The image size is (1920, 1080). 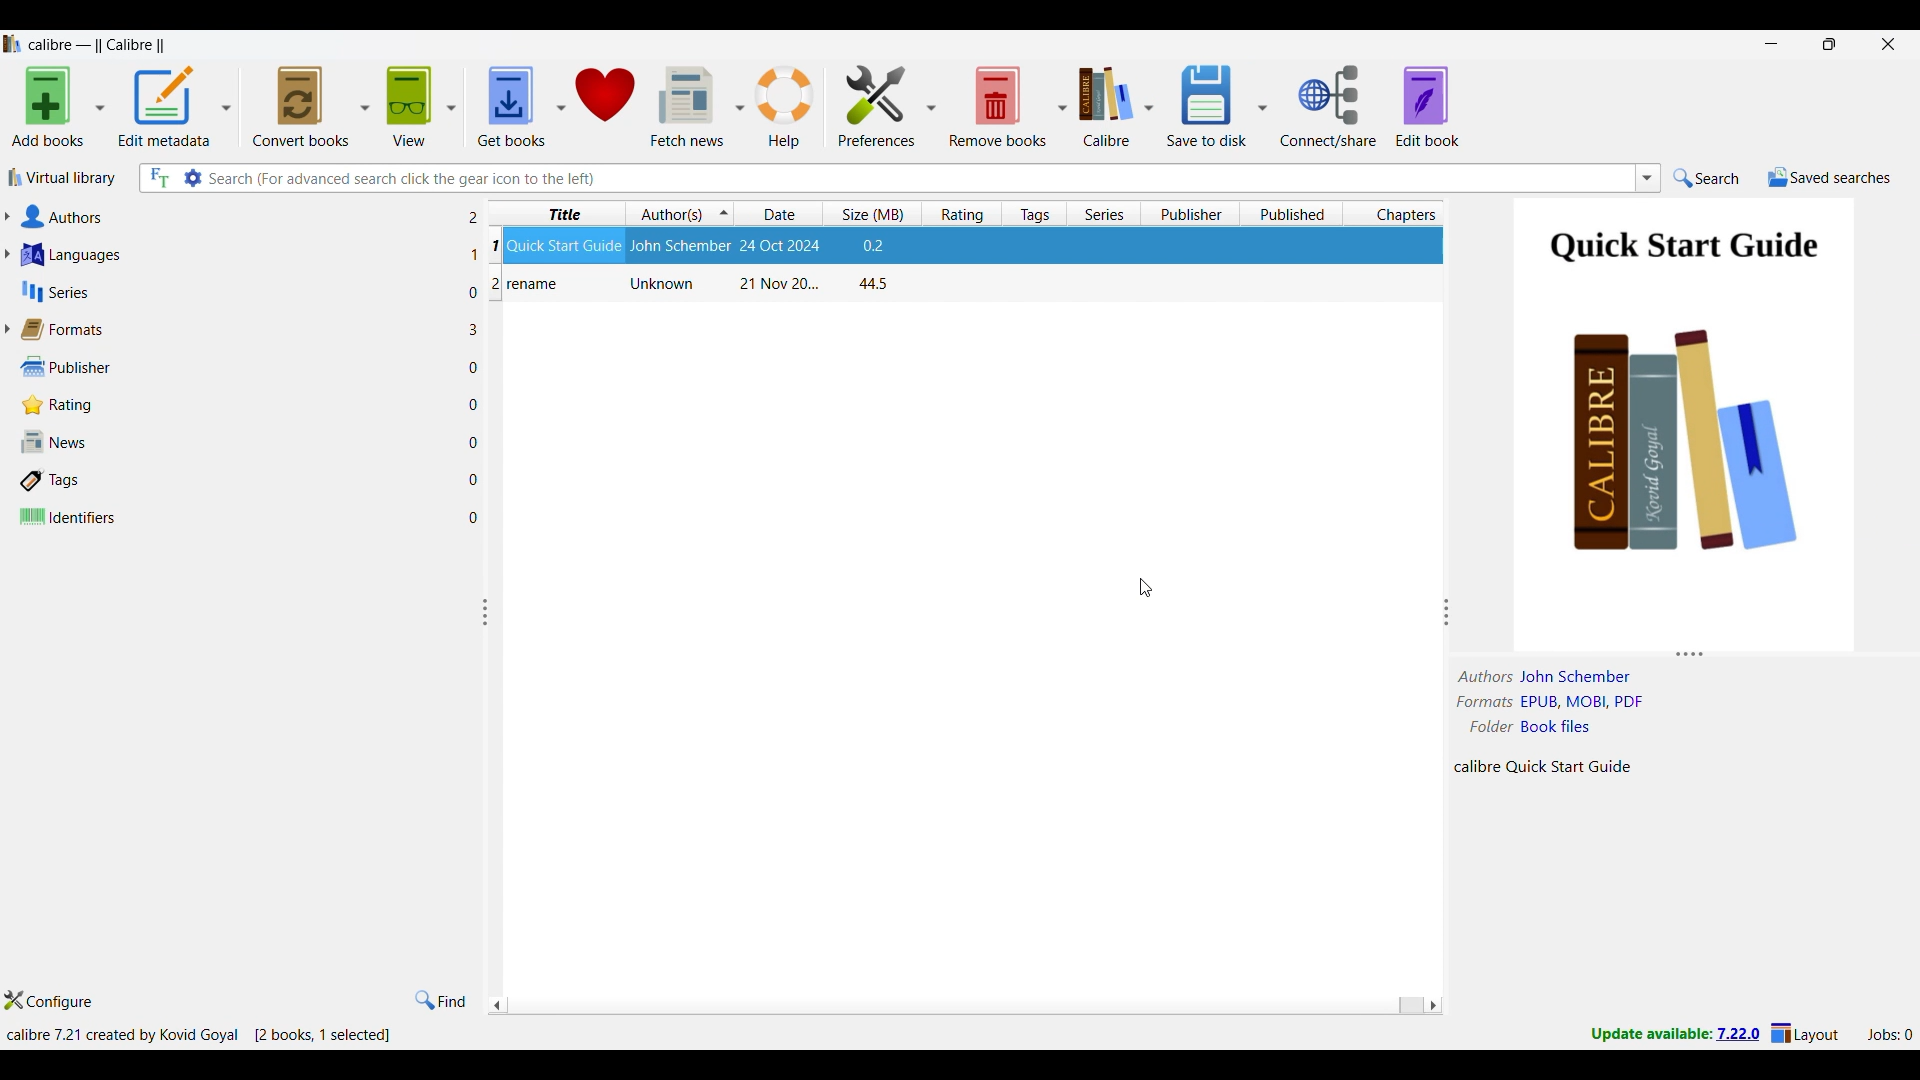 I want to click on Software name, so click(x=98, y=45).